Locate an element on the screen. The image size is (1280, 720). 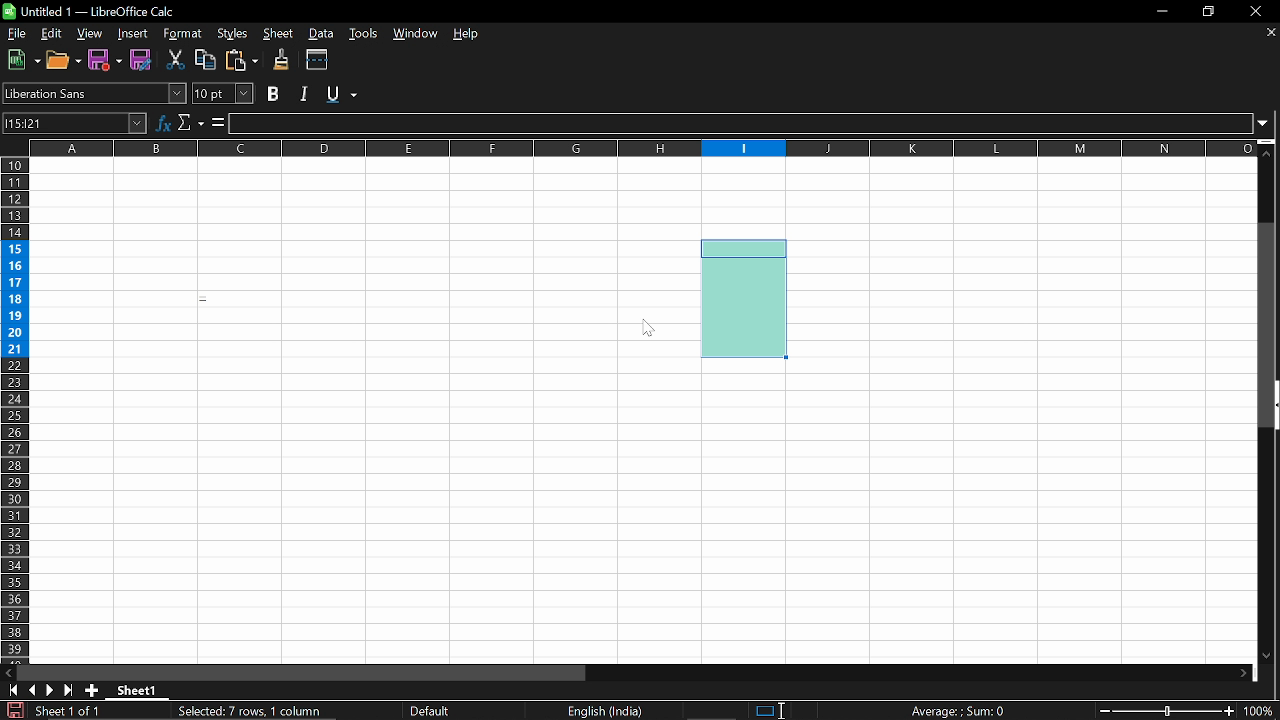
Vertical scrollbar is located at coordinates (1269, 327).